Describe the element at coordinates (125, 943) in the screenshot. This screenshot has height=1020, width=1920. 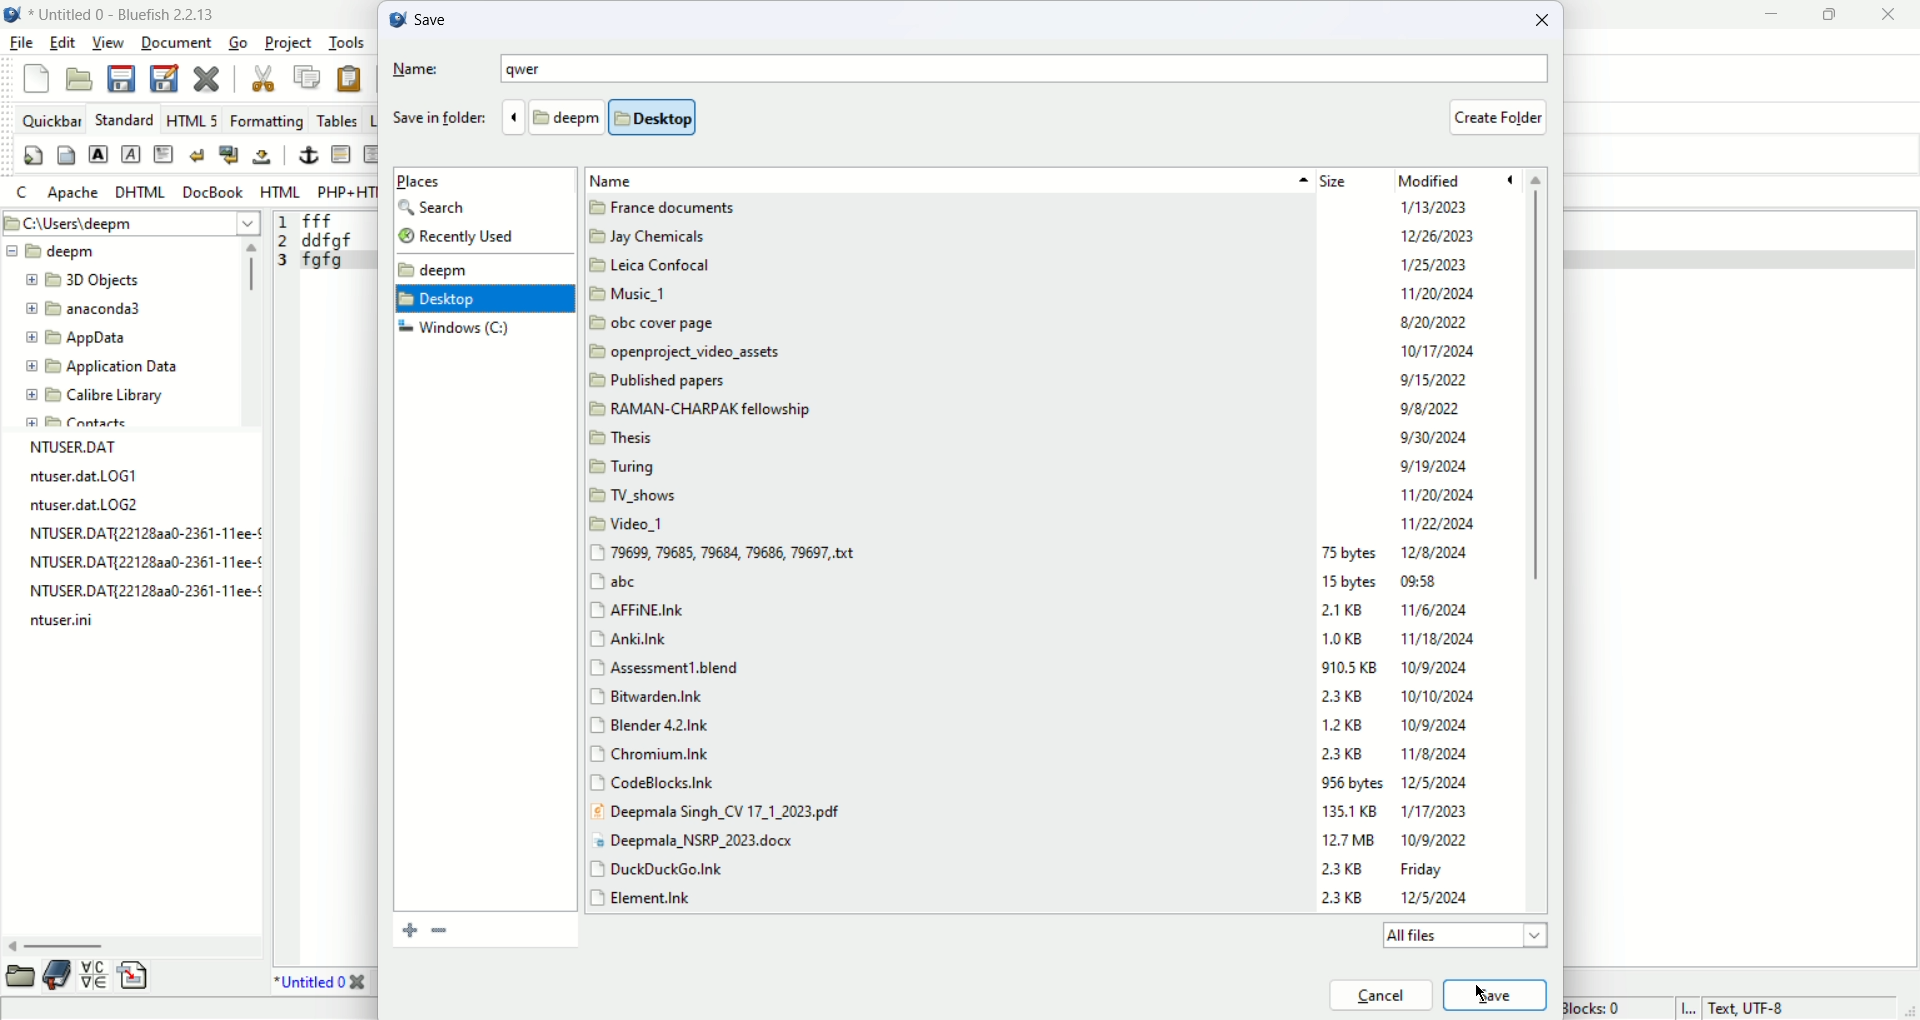
I see `horizontal scroll bar` at that location.